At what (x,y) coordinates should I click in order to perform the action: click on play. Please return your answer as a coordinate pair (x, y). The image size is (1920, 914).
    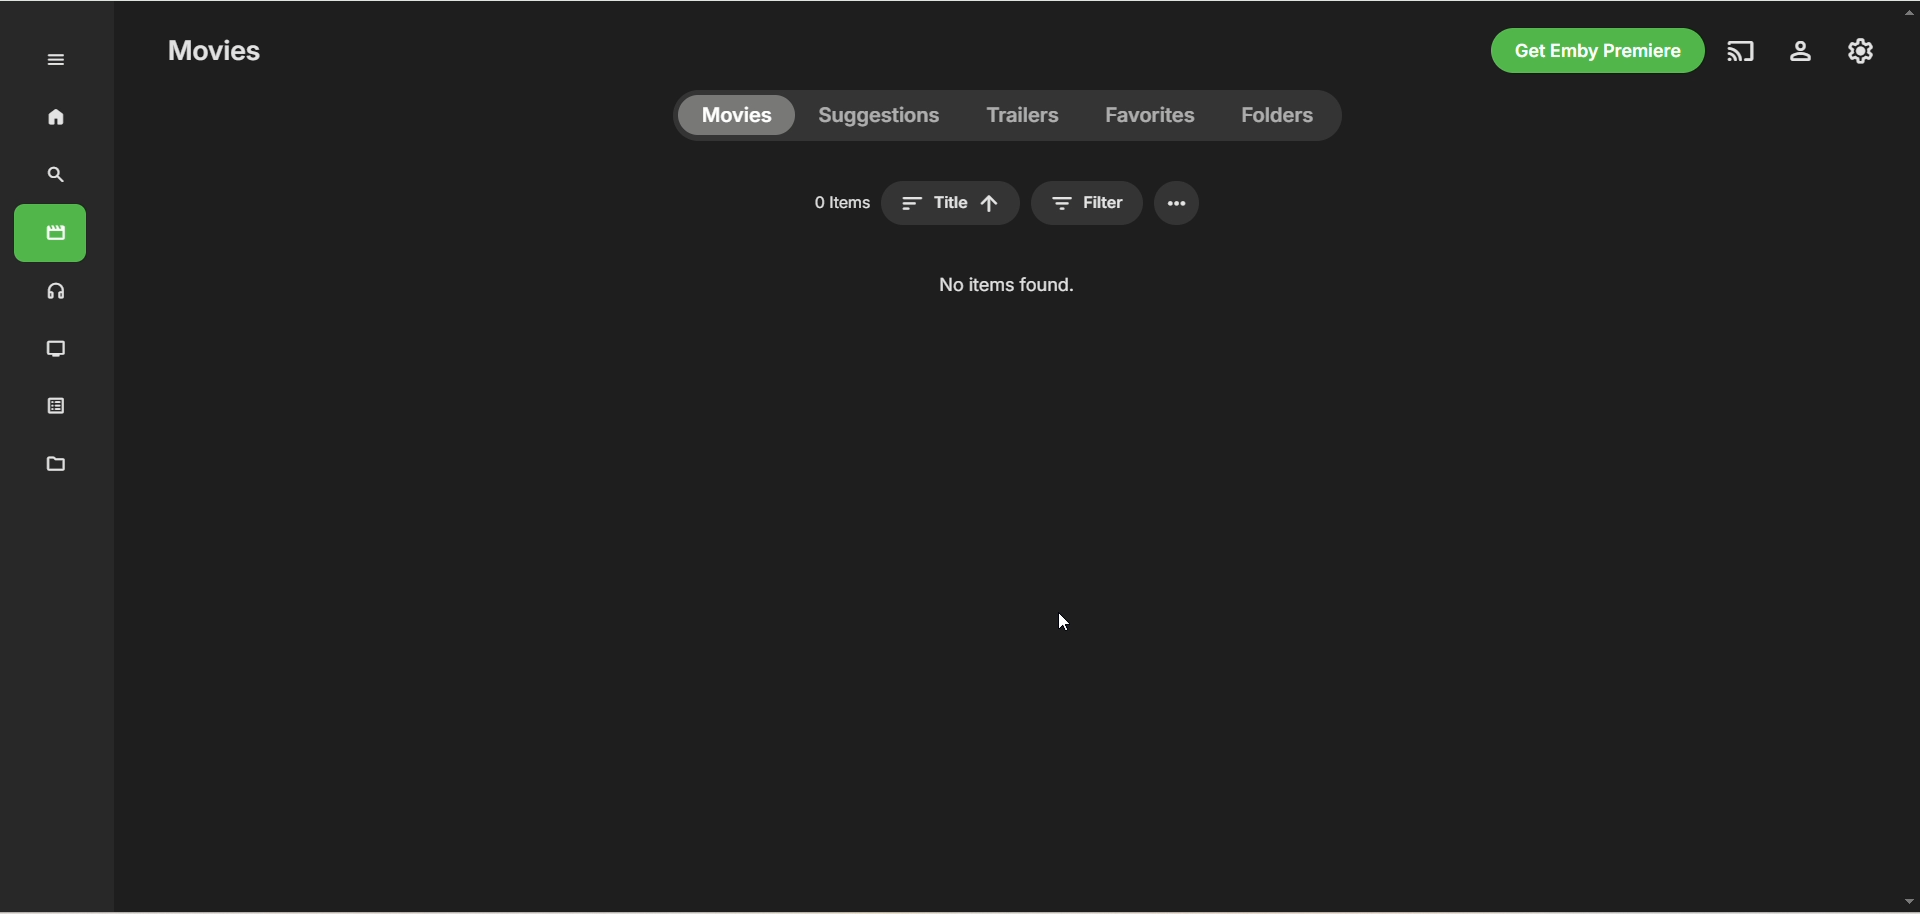
    Looking at the image, I should click on (800, 203).